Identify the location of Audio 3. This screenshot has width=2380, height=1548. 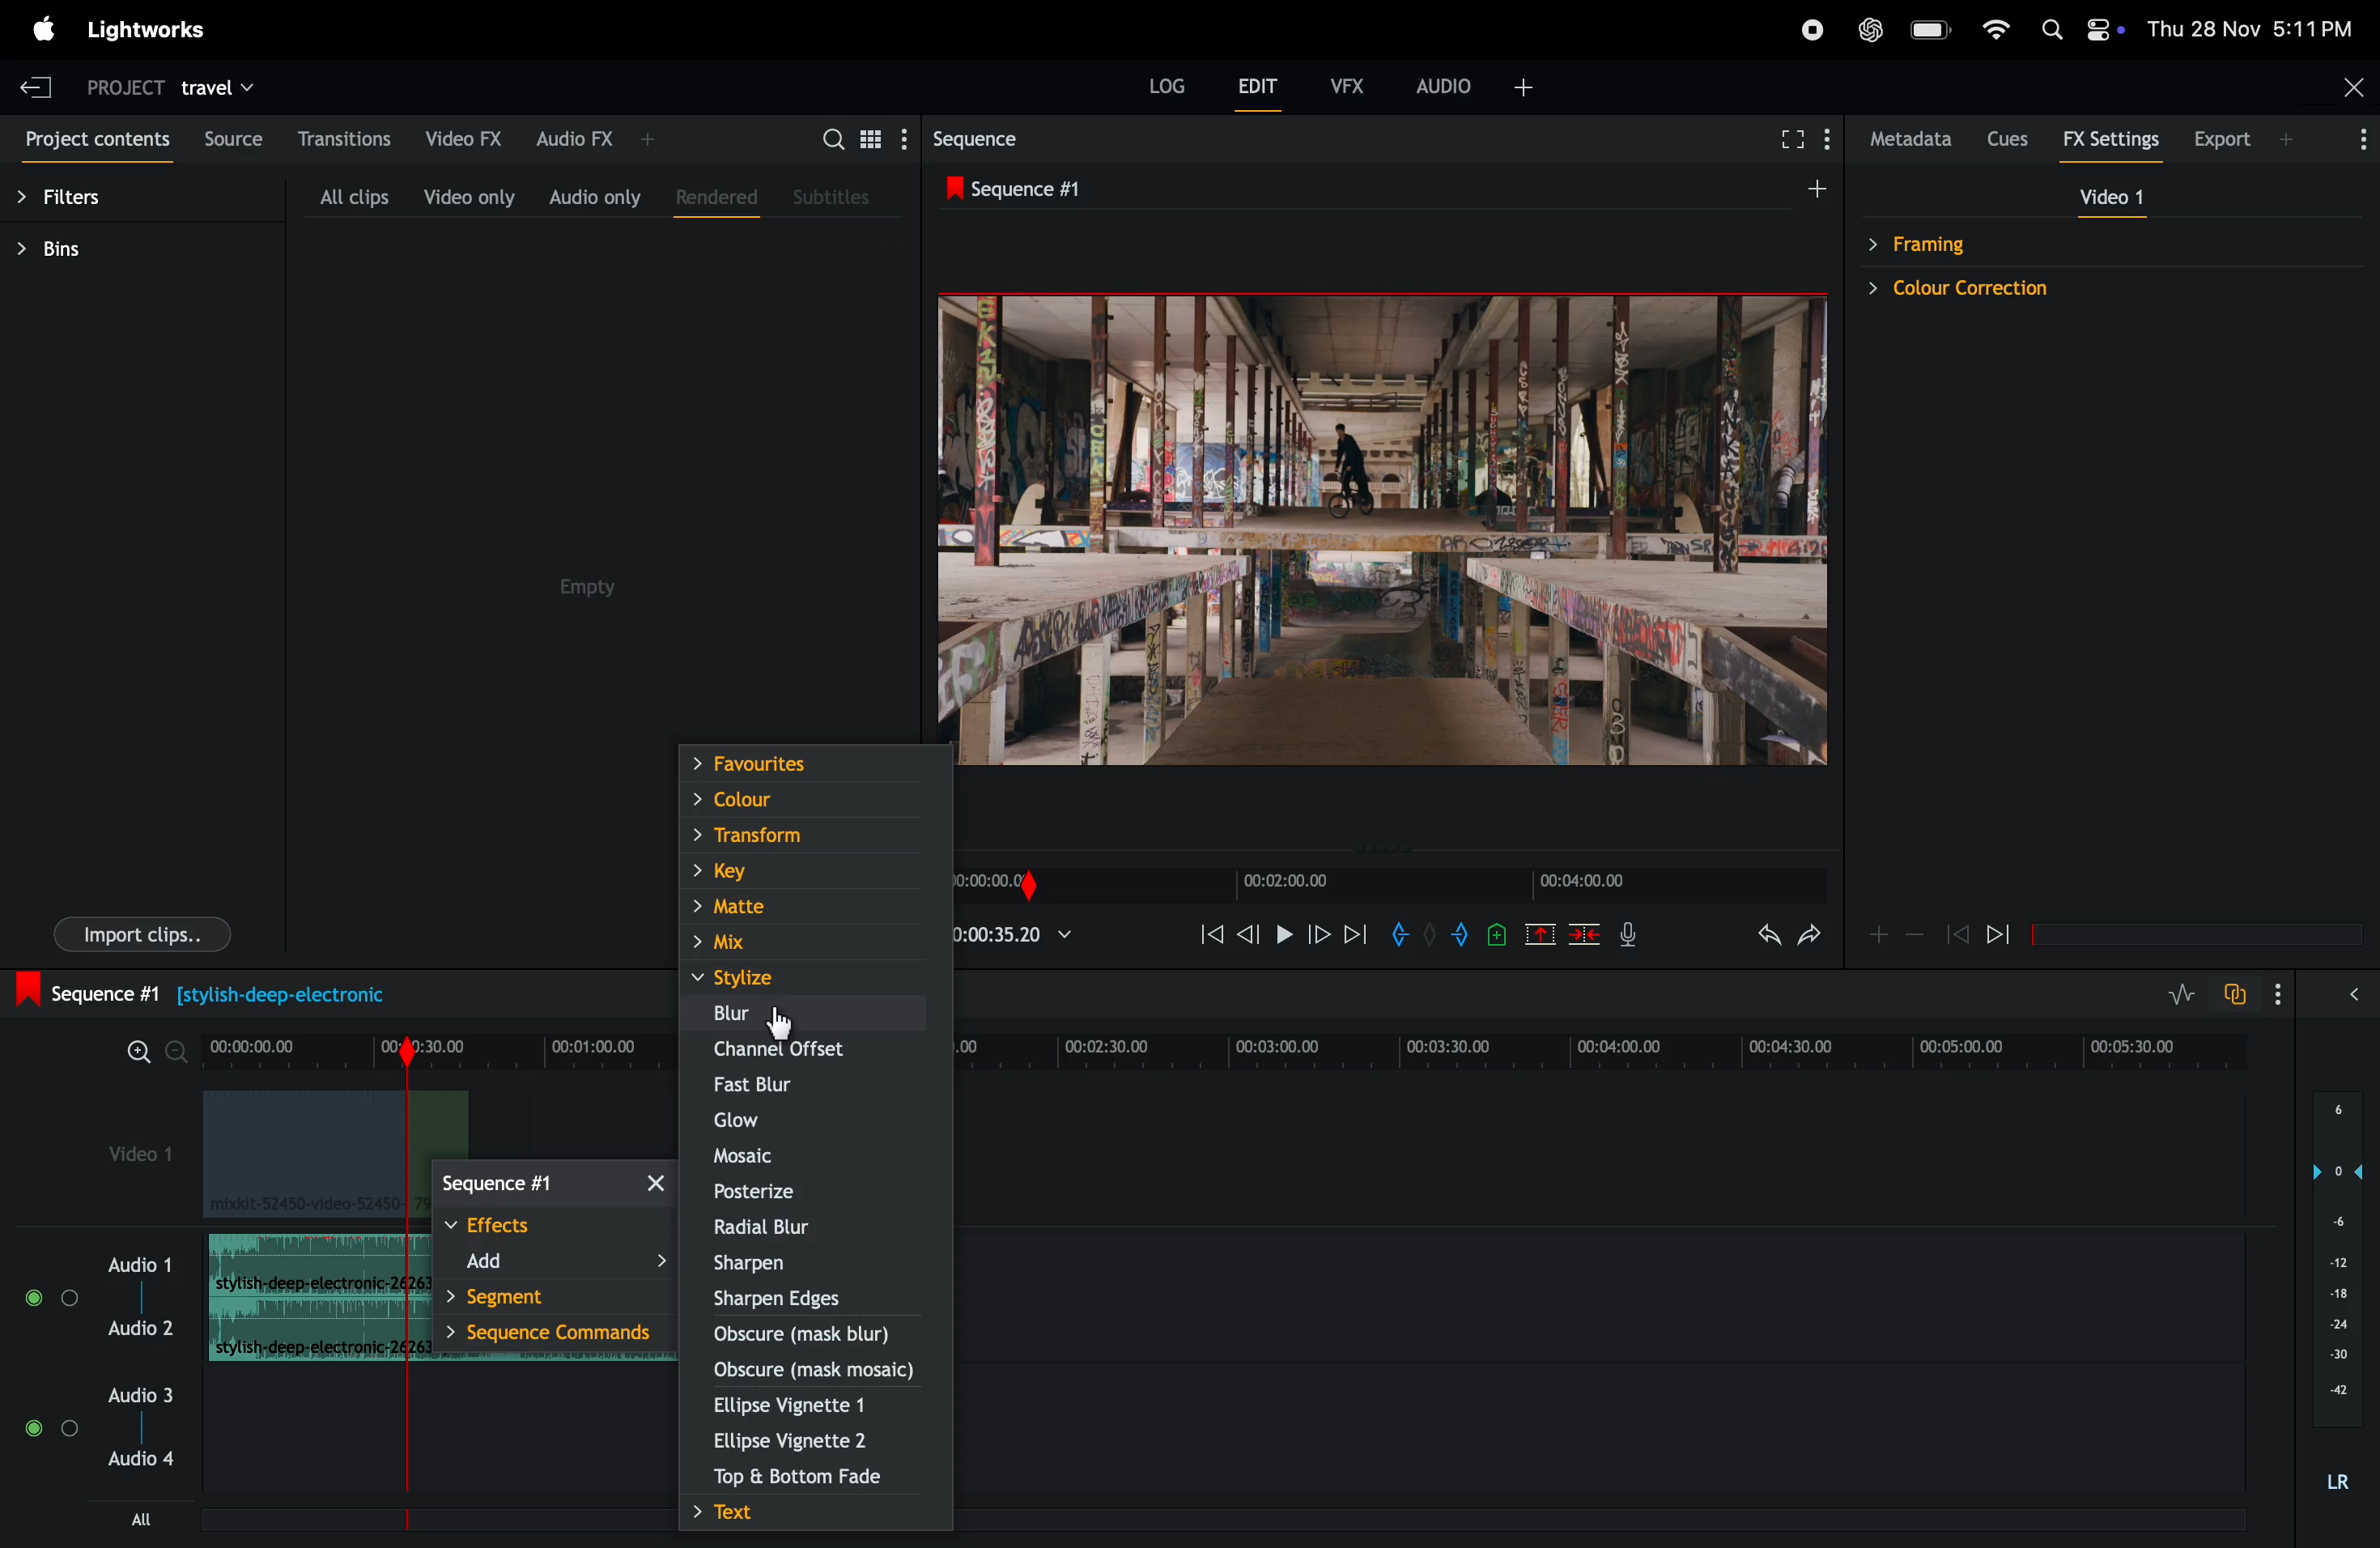
(139, 1396).